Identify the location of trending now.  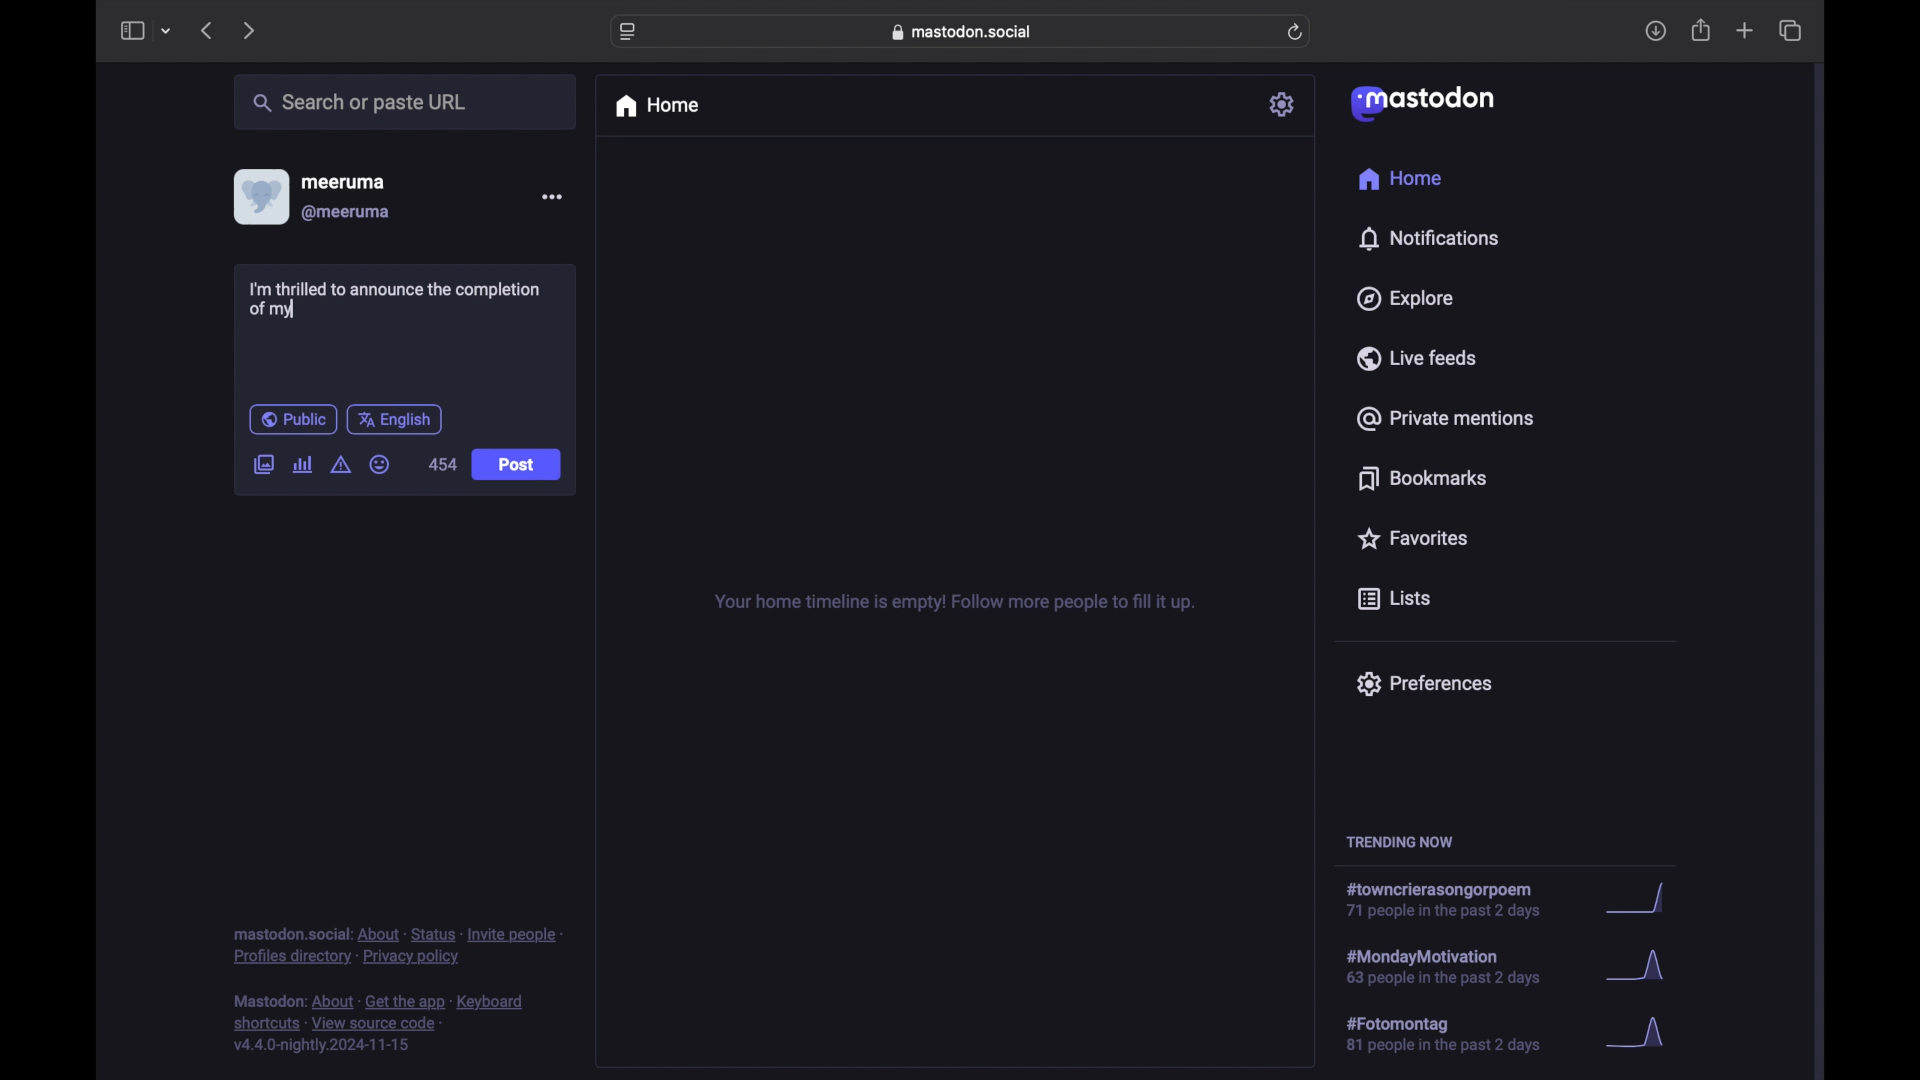
(1399, 842).